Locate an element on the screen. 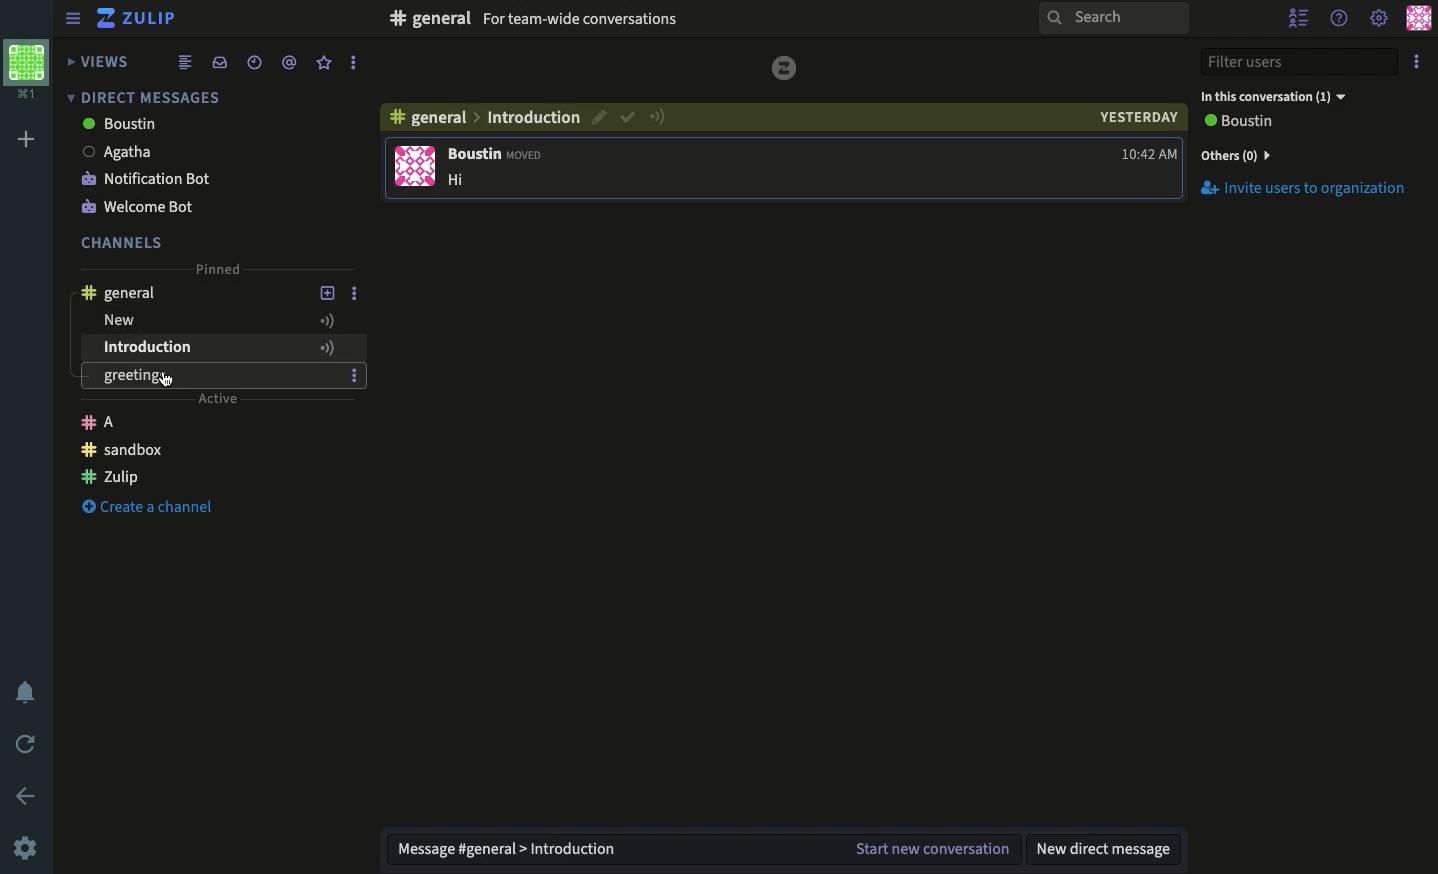 This screenshot has width=1438, height=874. Introduction is located at coordinates (195, 349).